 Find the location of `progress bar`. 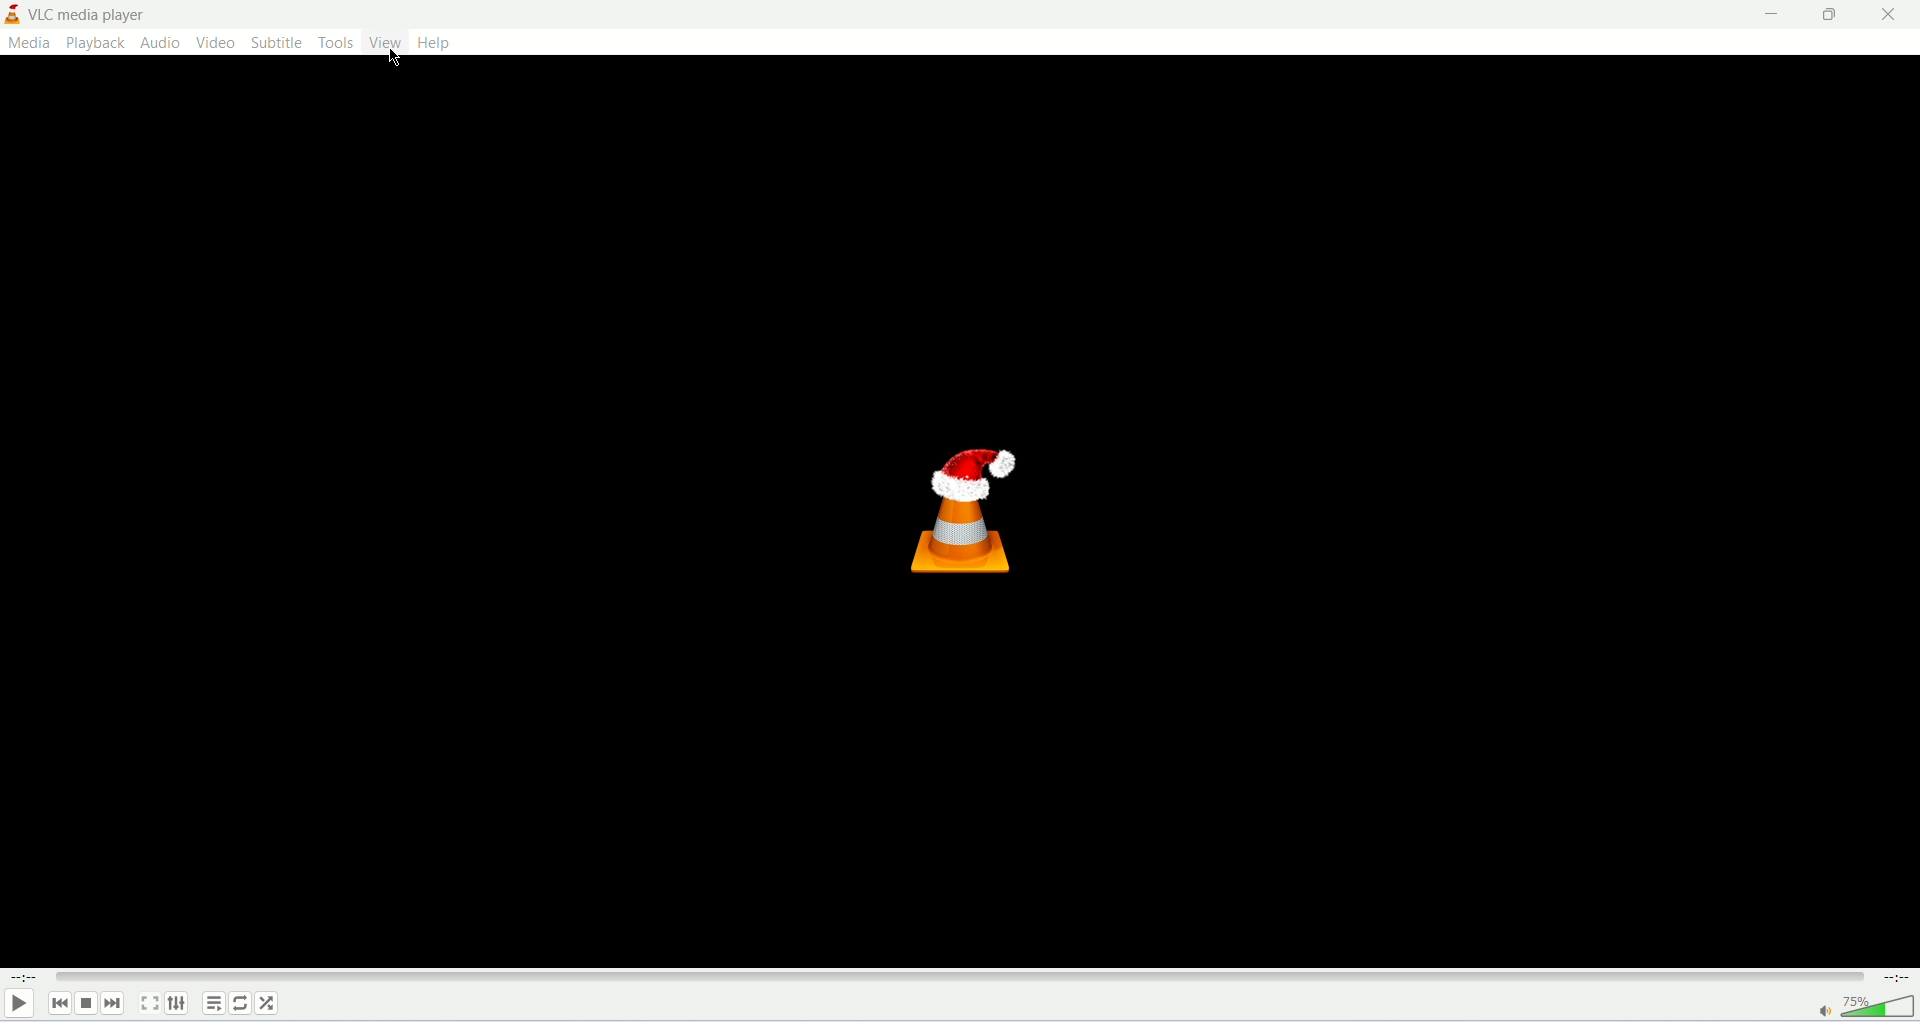

progress bar is located at coordinates (958, 975).